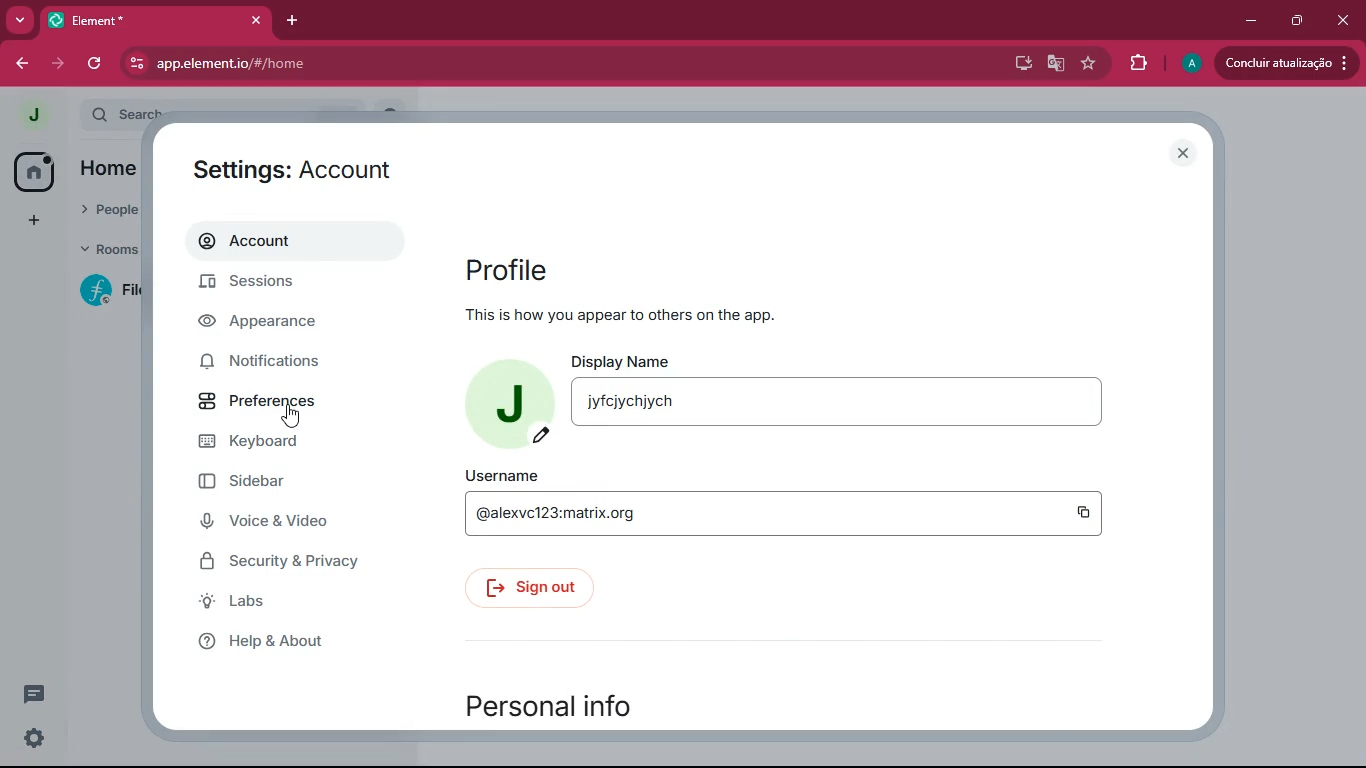 Image resolution: width=1366 pixels, height=768 pixels. Describe the element at coordinates (293, 171) in the screenshot. I see `settings: account` at that location.